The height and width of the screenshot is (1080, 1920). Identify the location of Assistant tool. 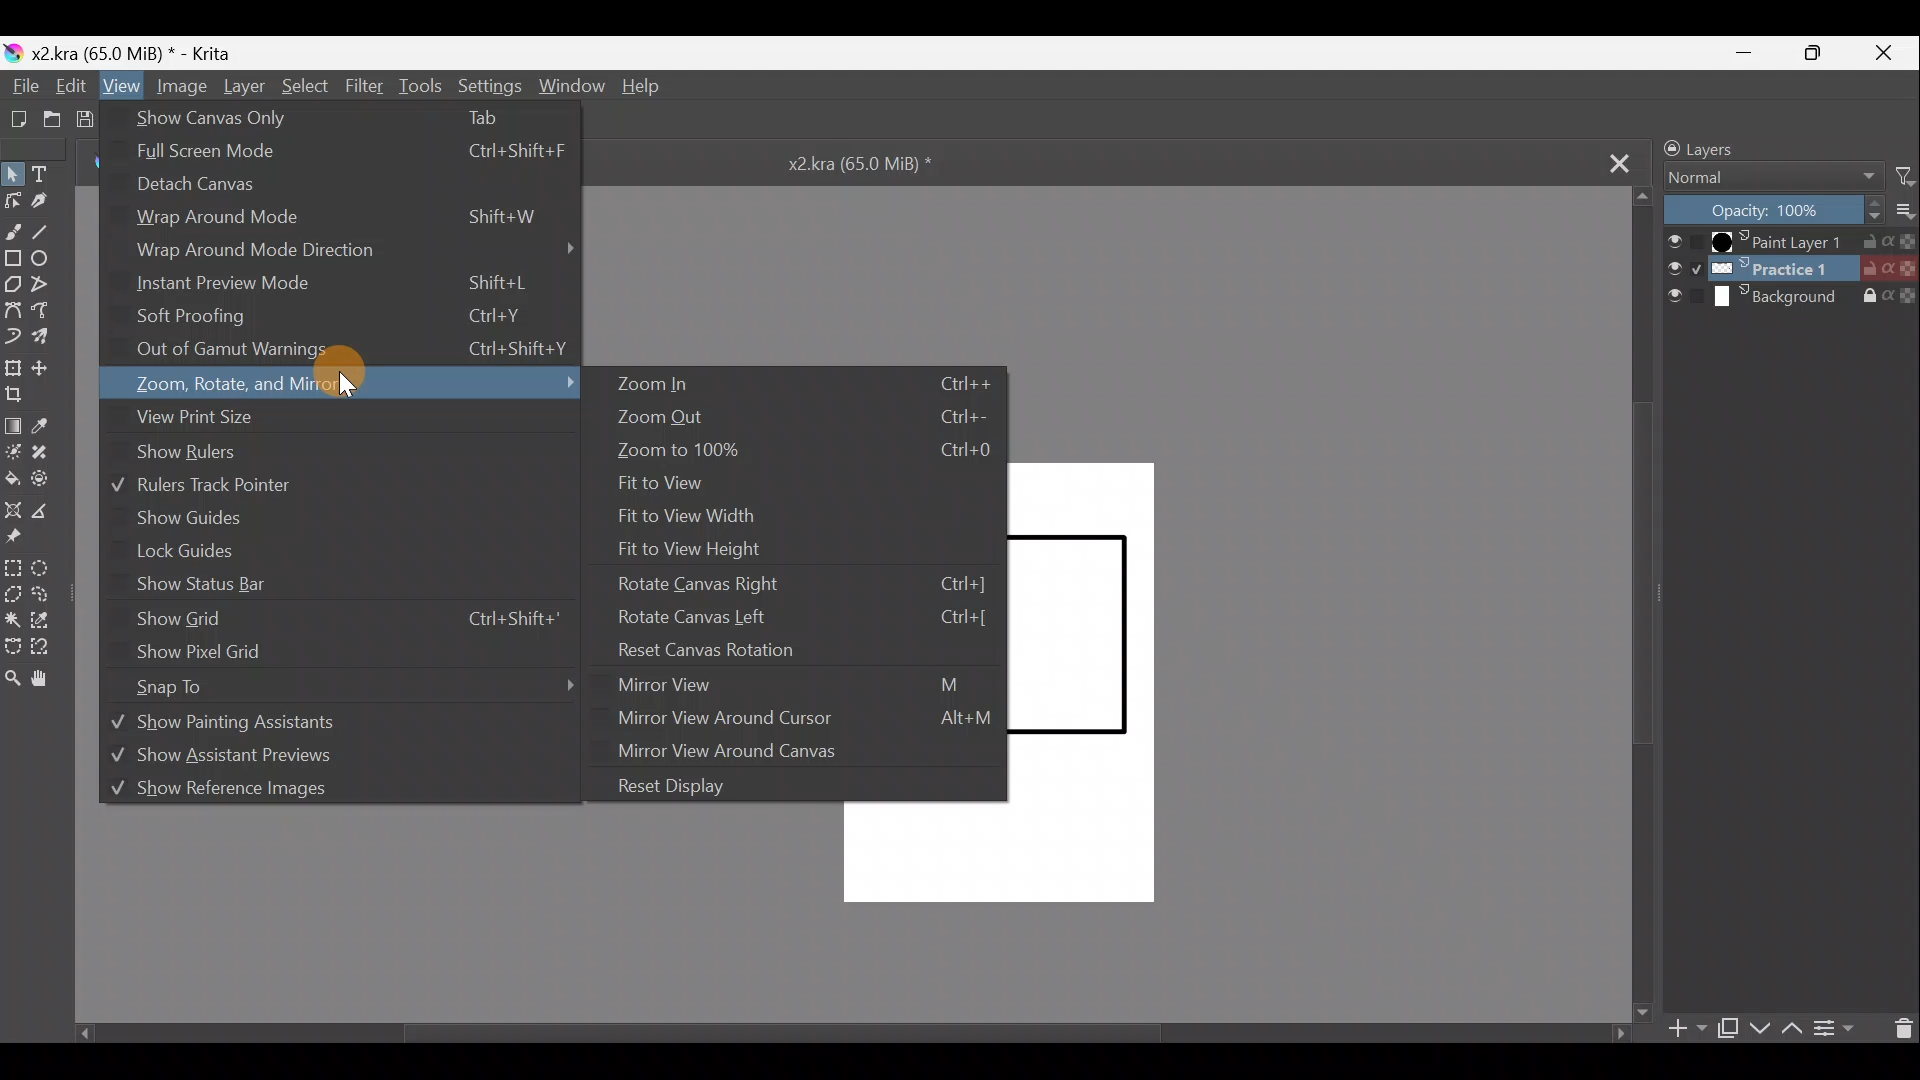
(13, 510).